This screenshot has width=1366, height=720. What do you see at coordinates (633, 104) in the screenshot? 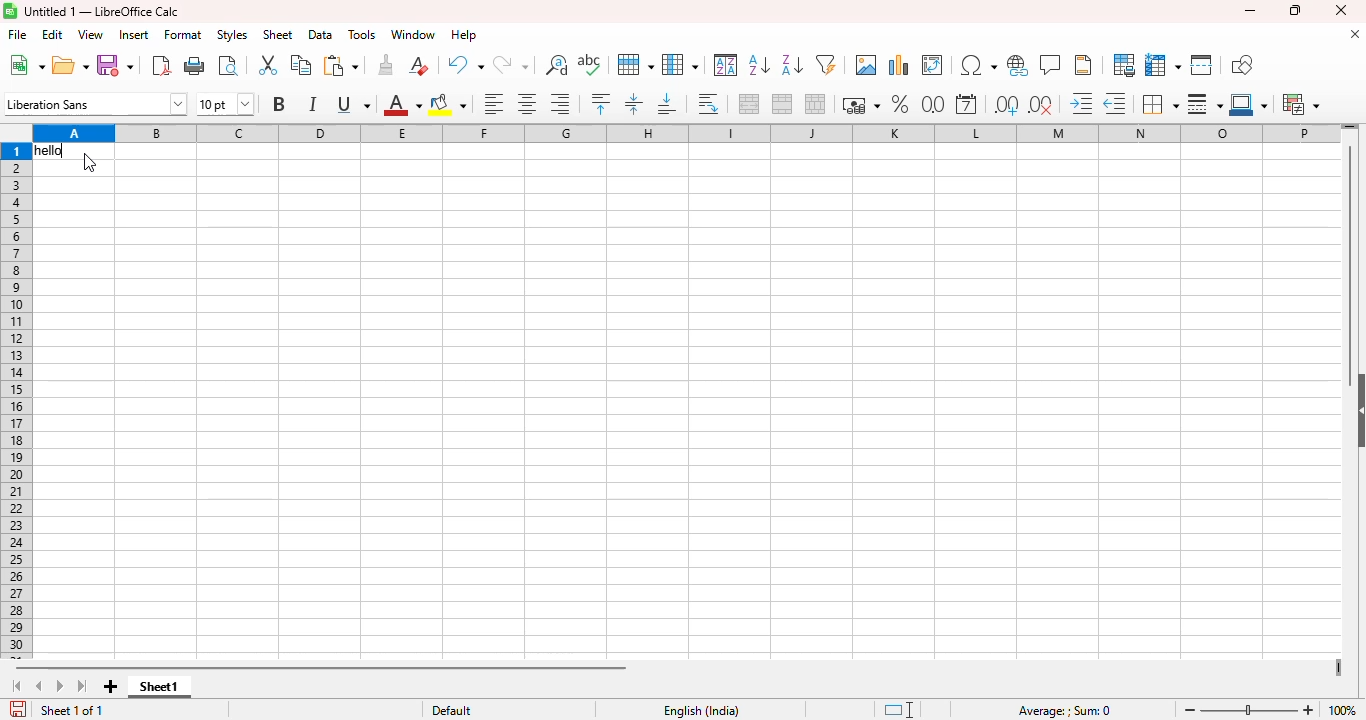
I see `center vertically` at bounding box center [633, 104].